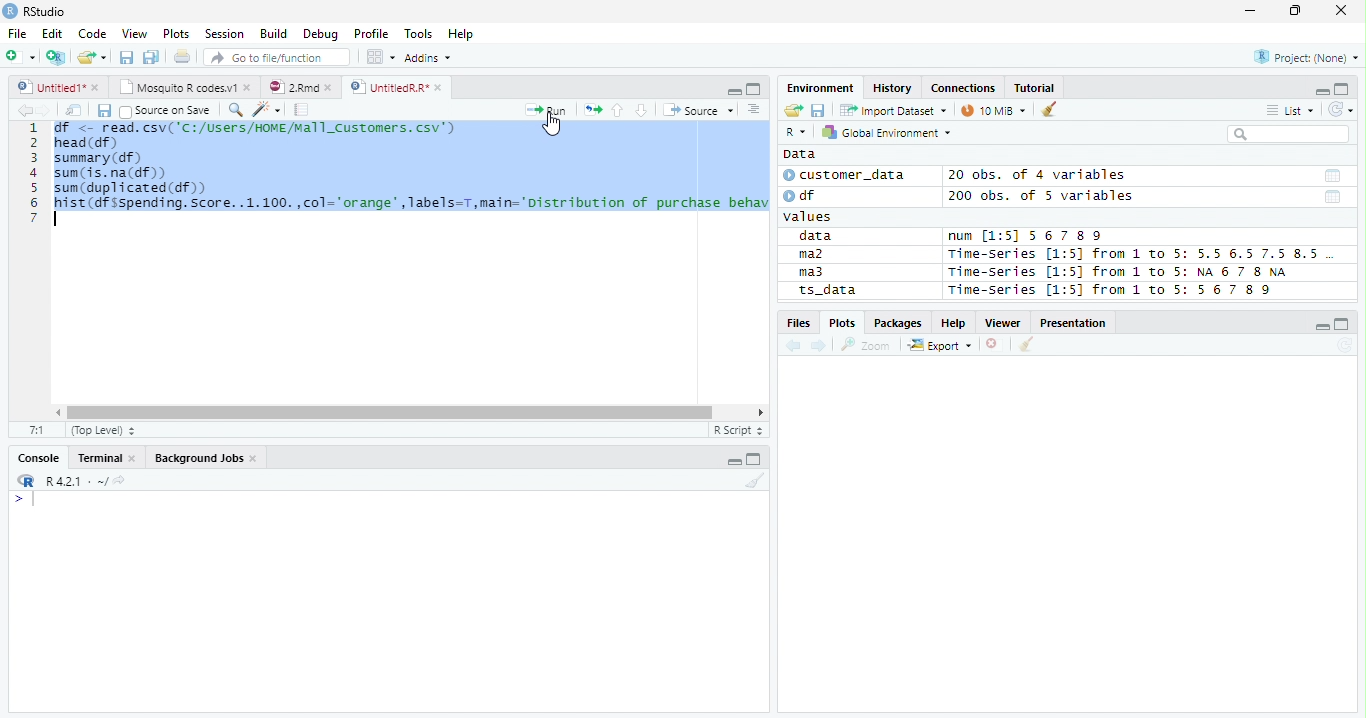 Image resolution: width=1366 pixels, height=718 pixels. What do you see at coordinates (1137, 255) in the screenshot?
I see `Time-Series [1:5] from 1 to 5: 5.5 6.5 7.5 8.5` at bounding box center [1137, 255].